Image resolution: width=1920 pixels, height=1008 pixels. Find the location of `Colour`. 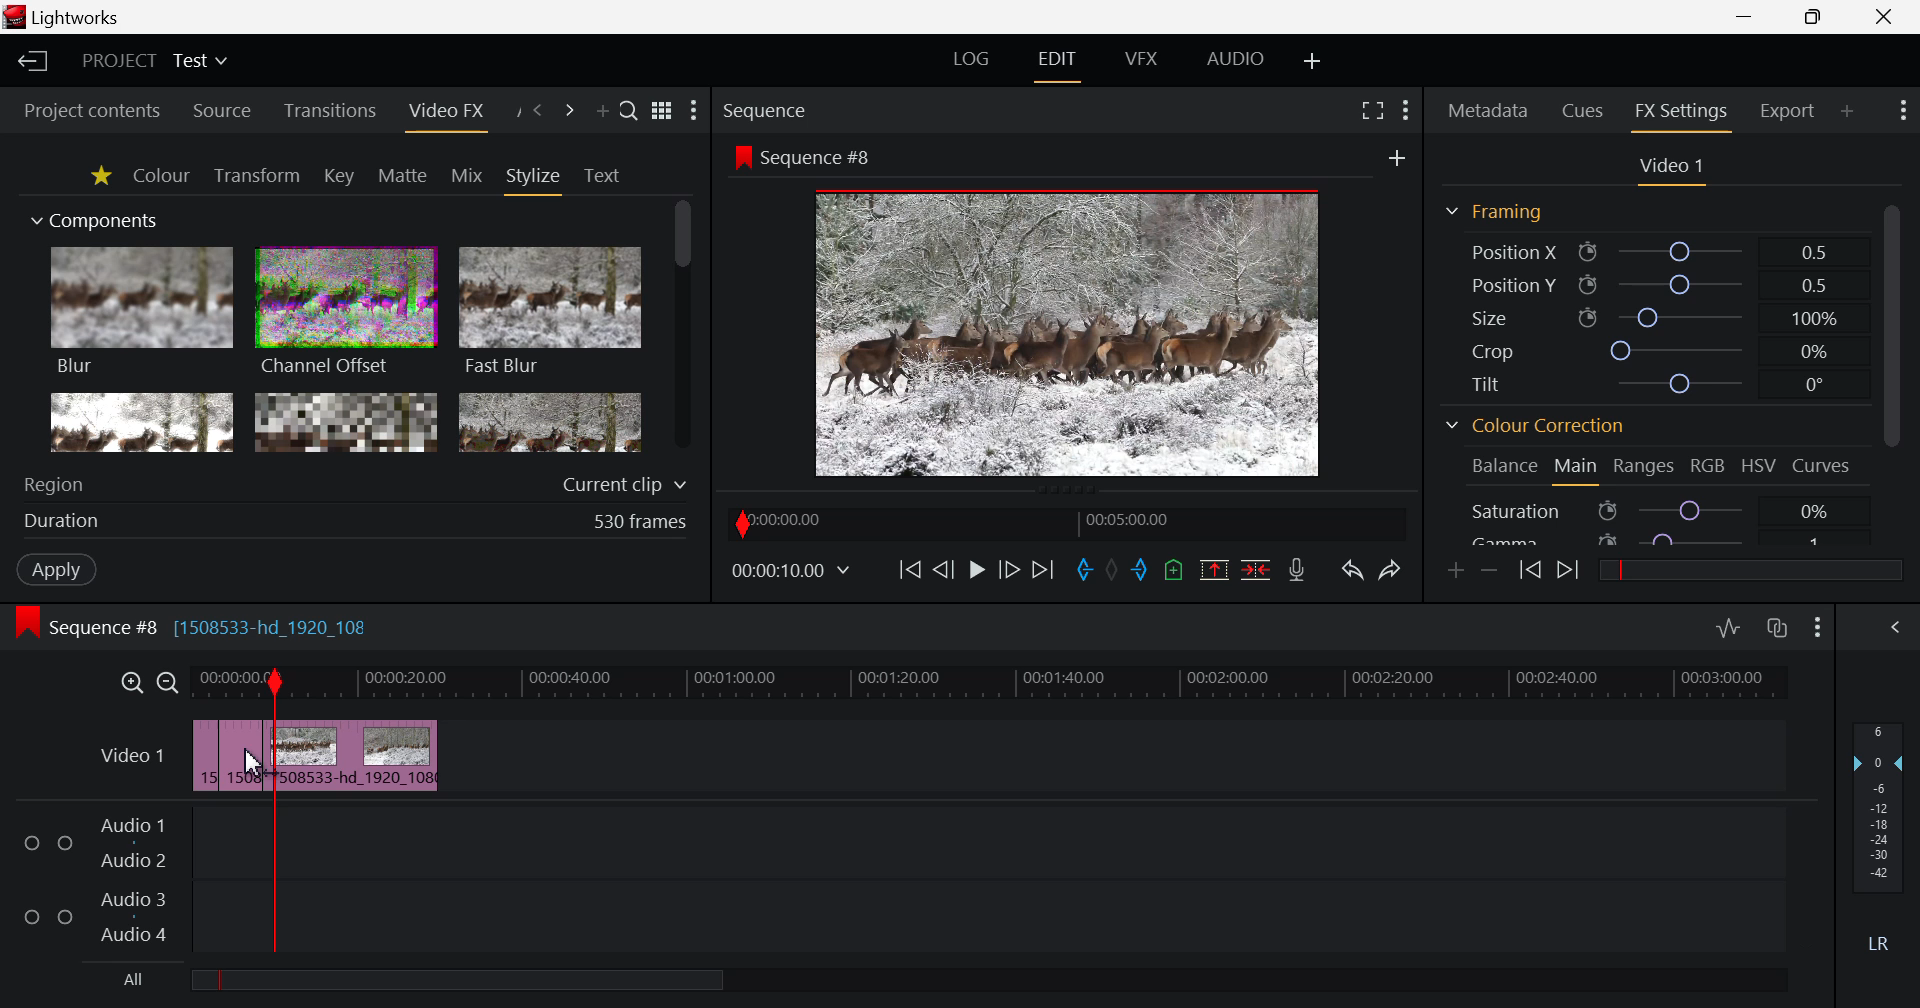

Colour is located at coordinates (162, 175).